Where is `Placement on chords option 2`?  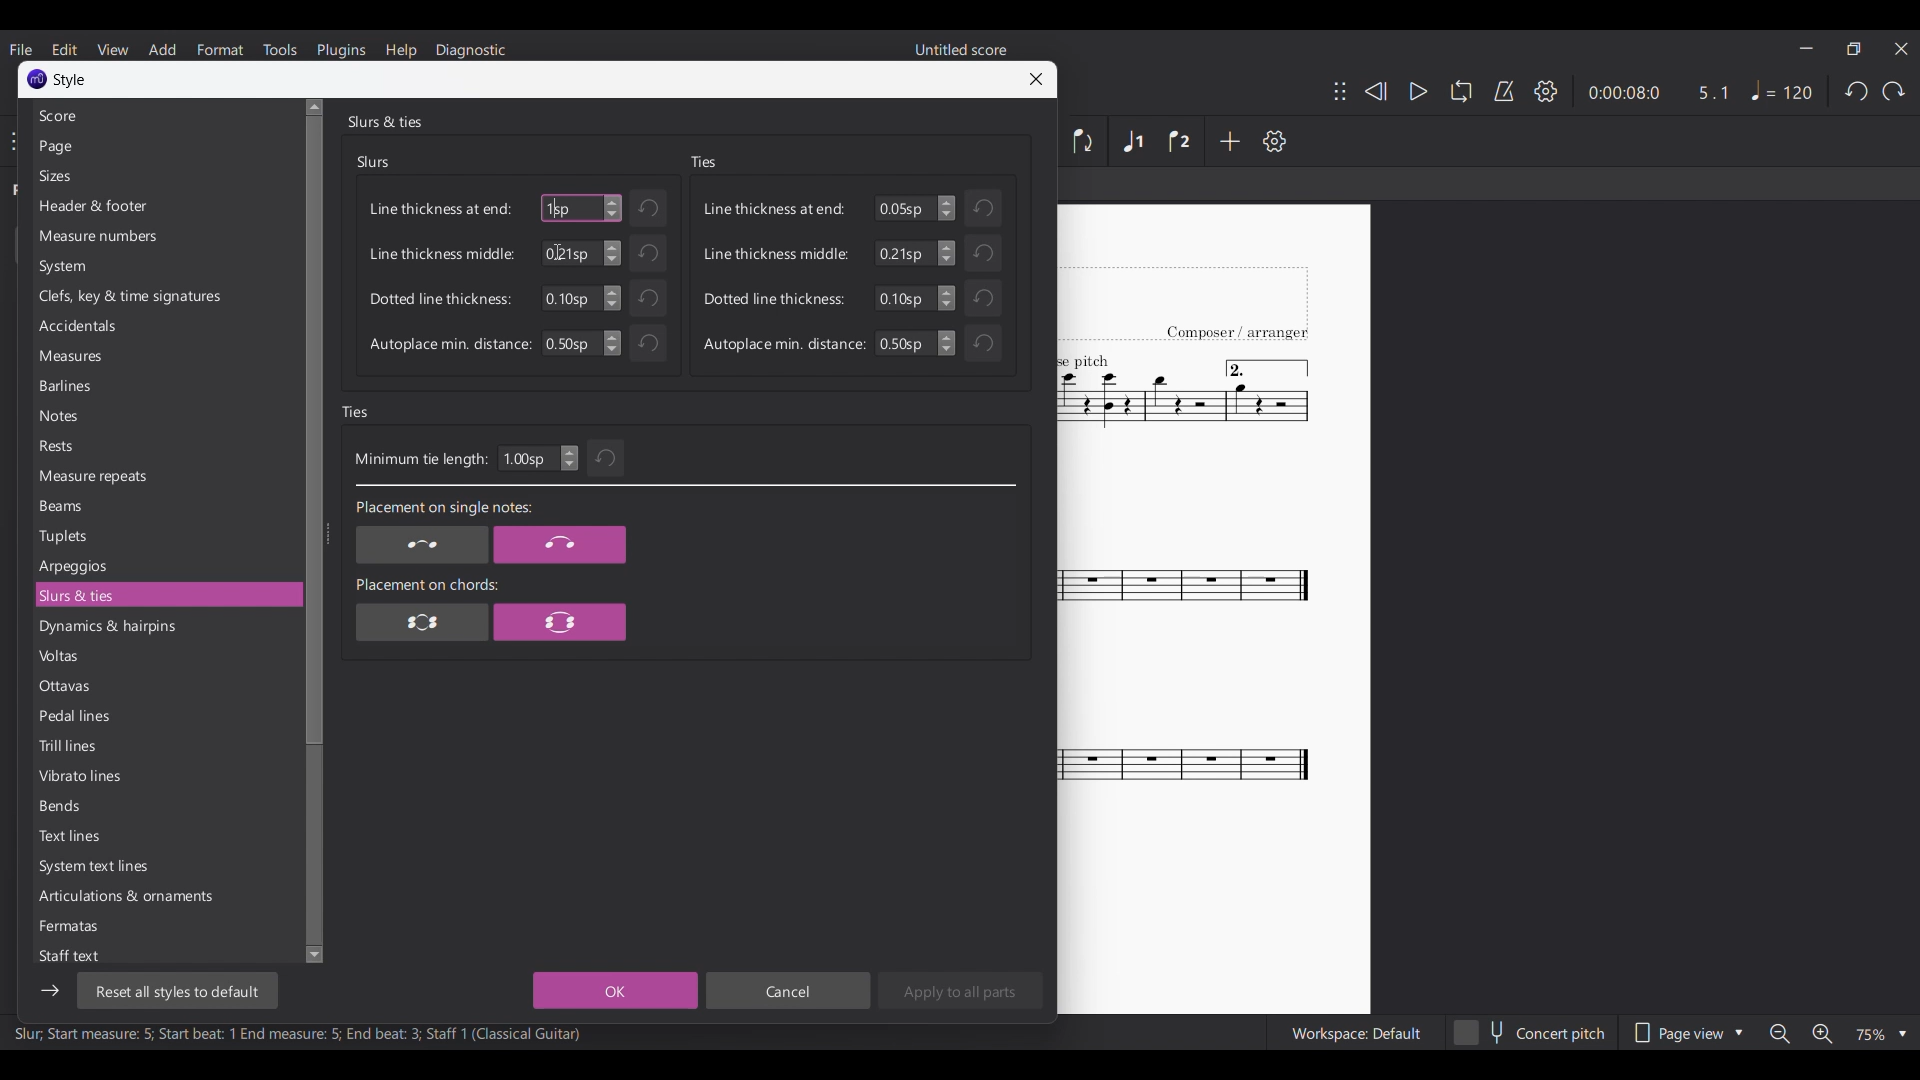 Placement on chords option 2 is located at coordinates (560, 621).